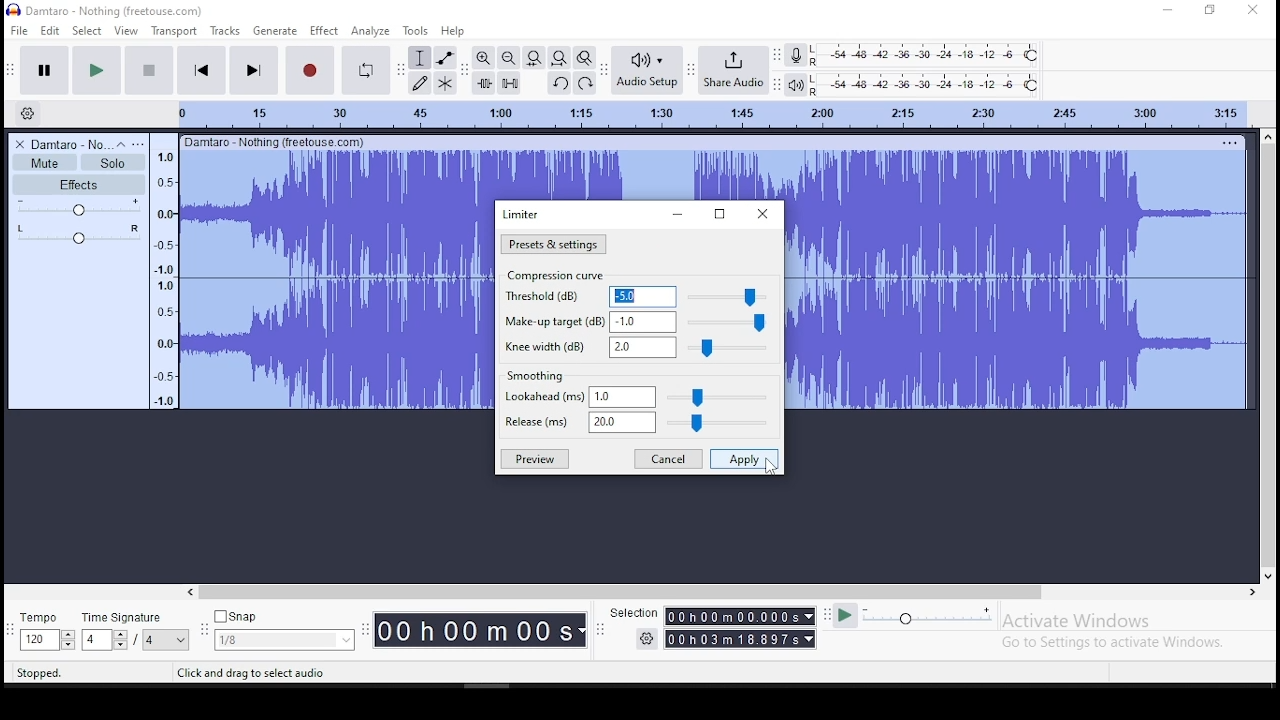 The image size is (1280, 720). Describe the element at coordinates (643, 237) in the screenshot. I see `cursor` at that location.